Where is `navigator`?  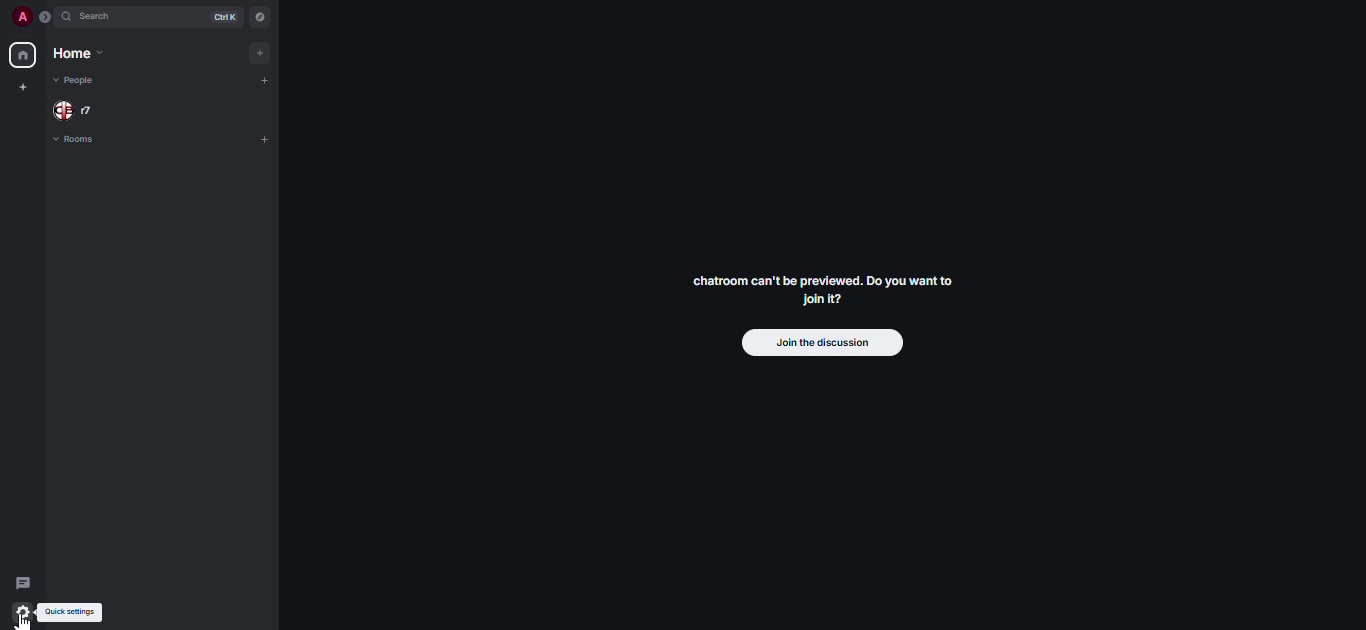 navigator is located at coordinates (259, 14).